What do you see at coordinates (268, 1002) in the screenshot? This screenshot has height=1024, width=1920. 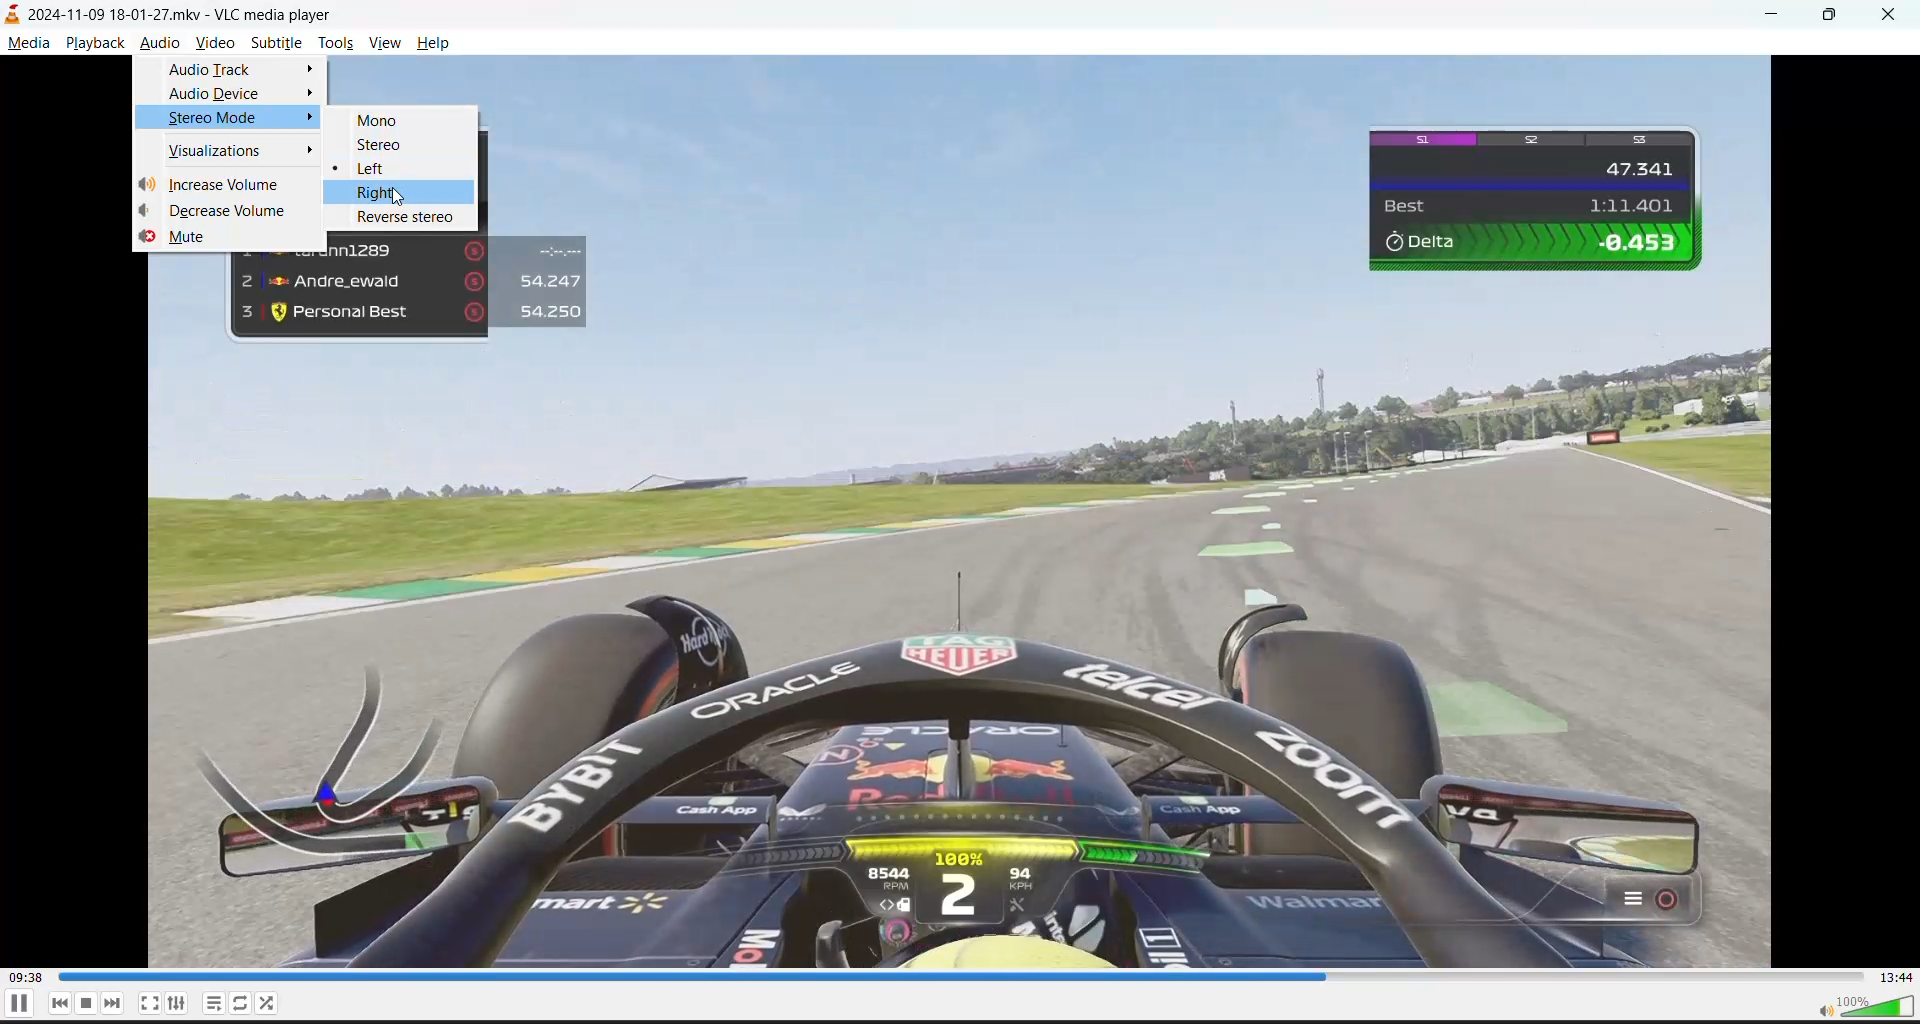 I see `random` at bounding box center [268, 1002].